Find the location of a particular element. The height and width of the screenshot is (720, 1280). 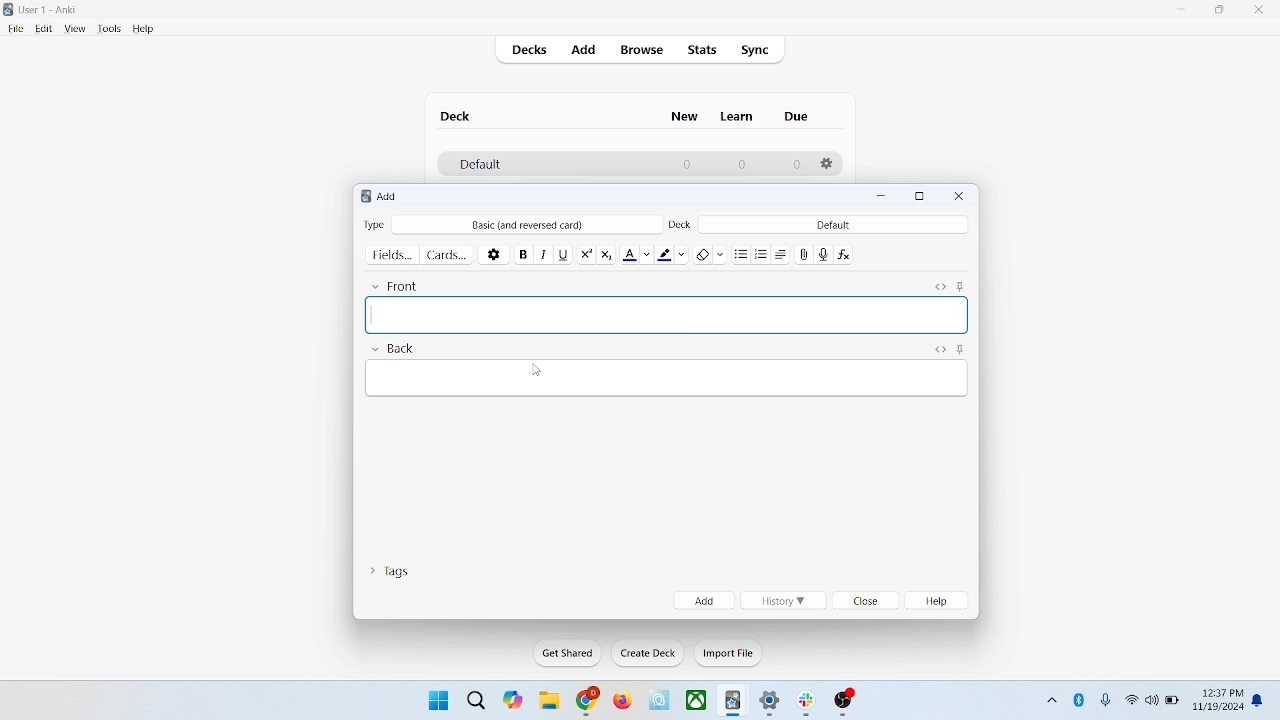

ordered list is located at coordinates (764, 255).